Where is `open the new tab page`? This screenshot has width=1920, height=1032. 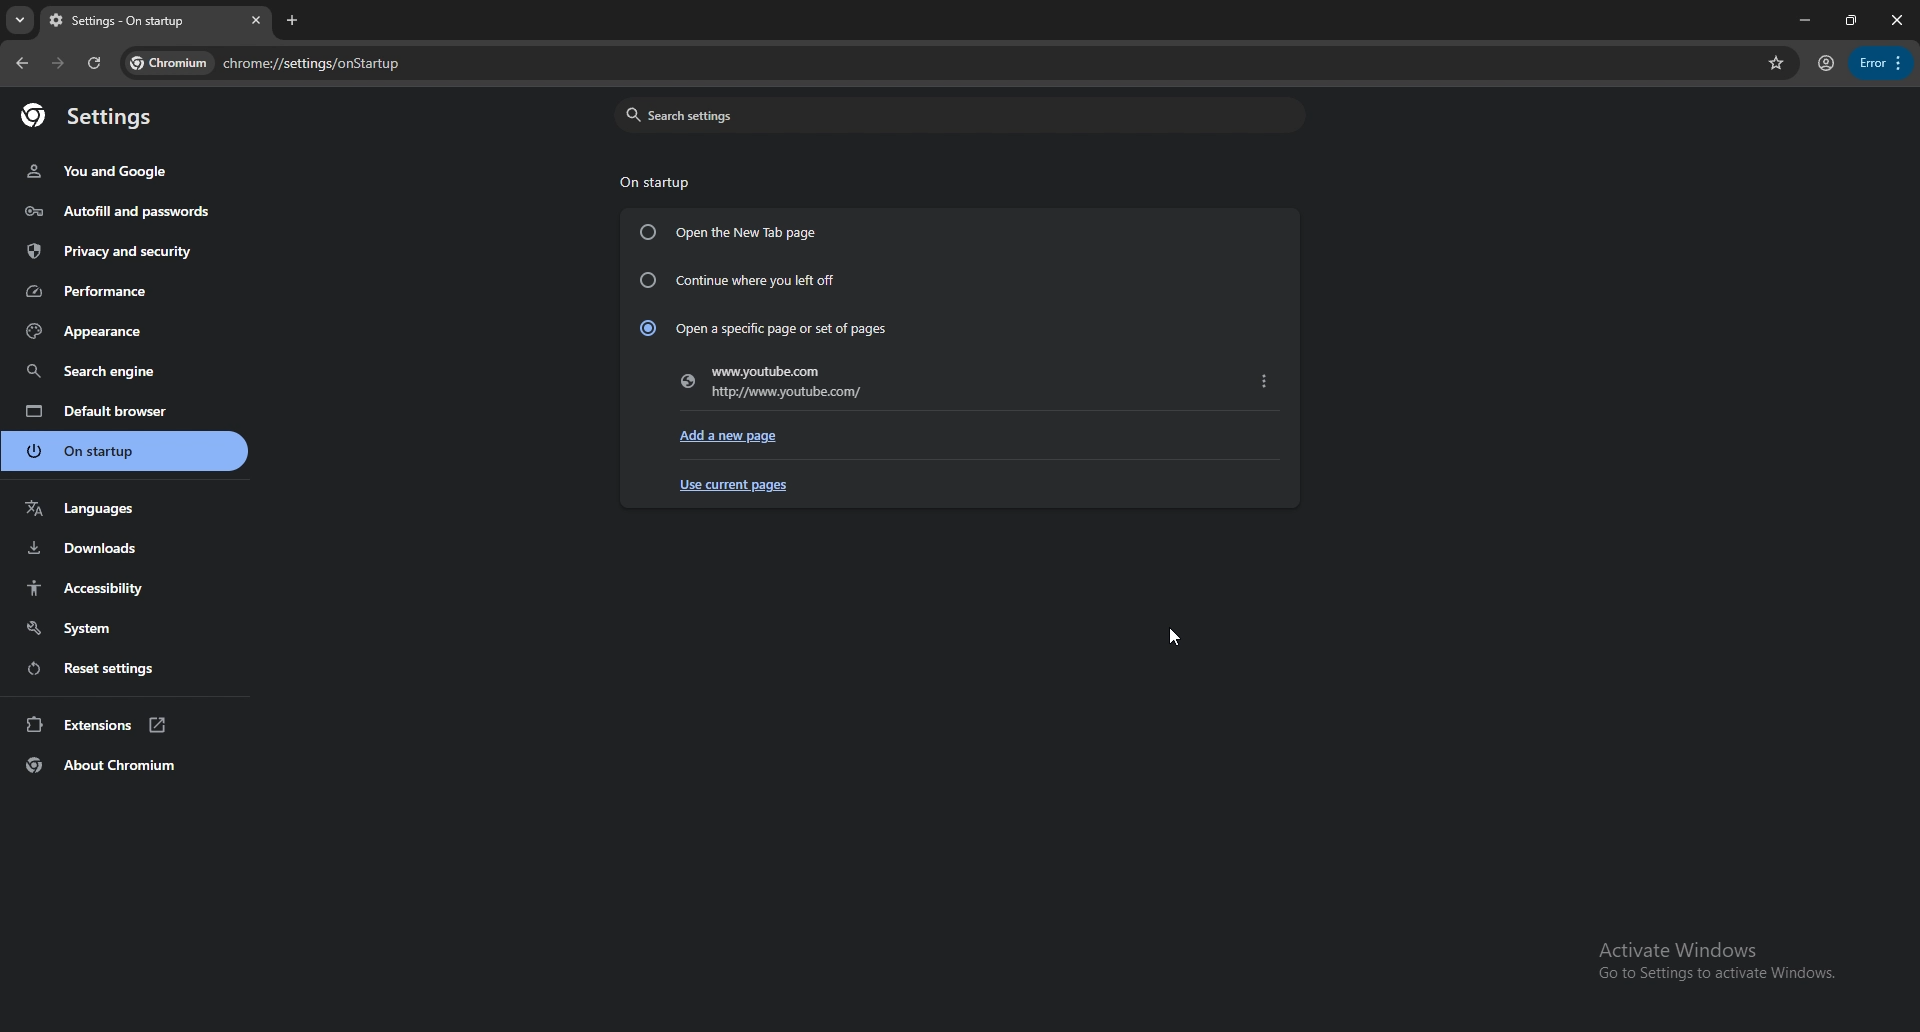
open the new tab page is located at coordinates (728, 233).